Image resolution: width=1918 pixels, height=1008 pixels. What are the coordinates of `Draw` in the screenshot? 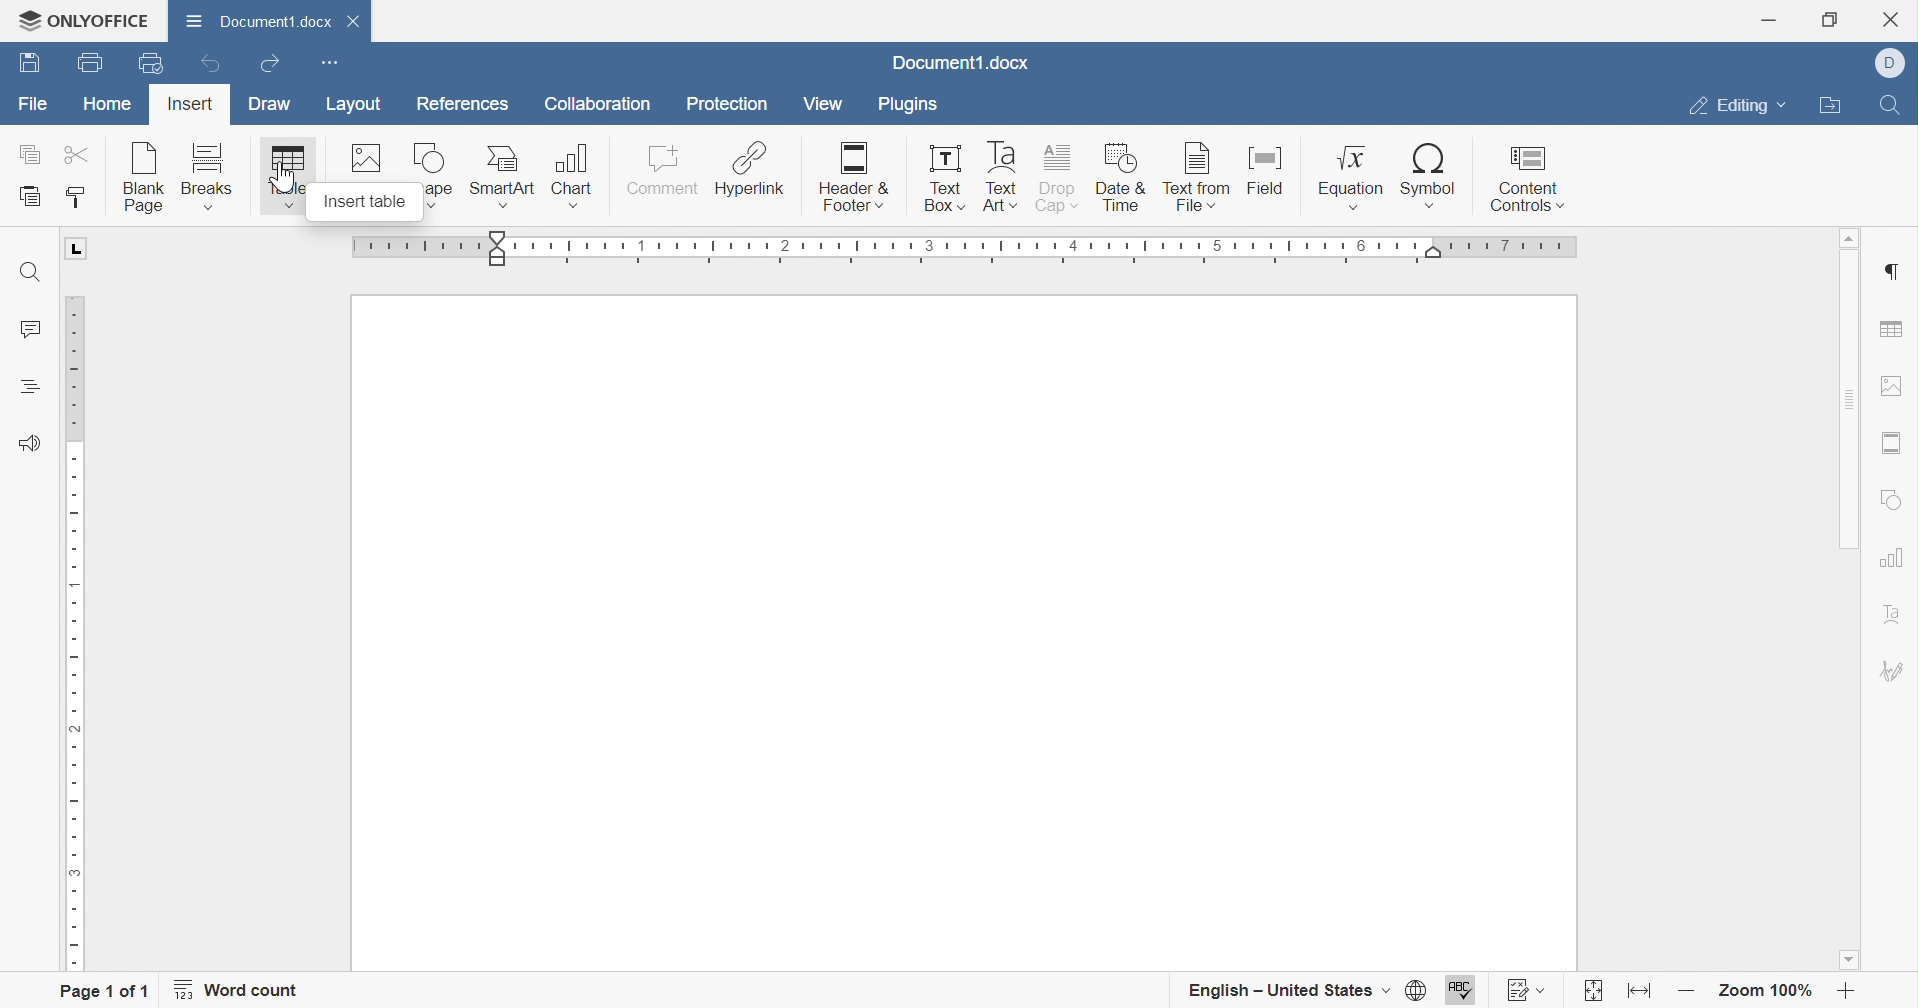 It's located at (269, 107).